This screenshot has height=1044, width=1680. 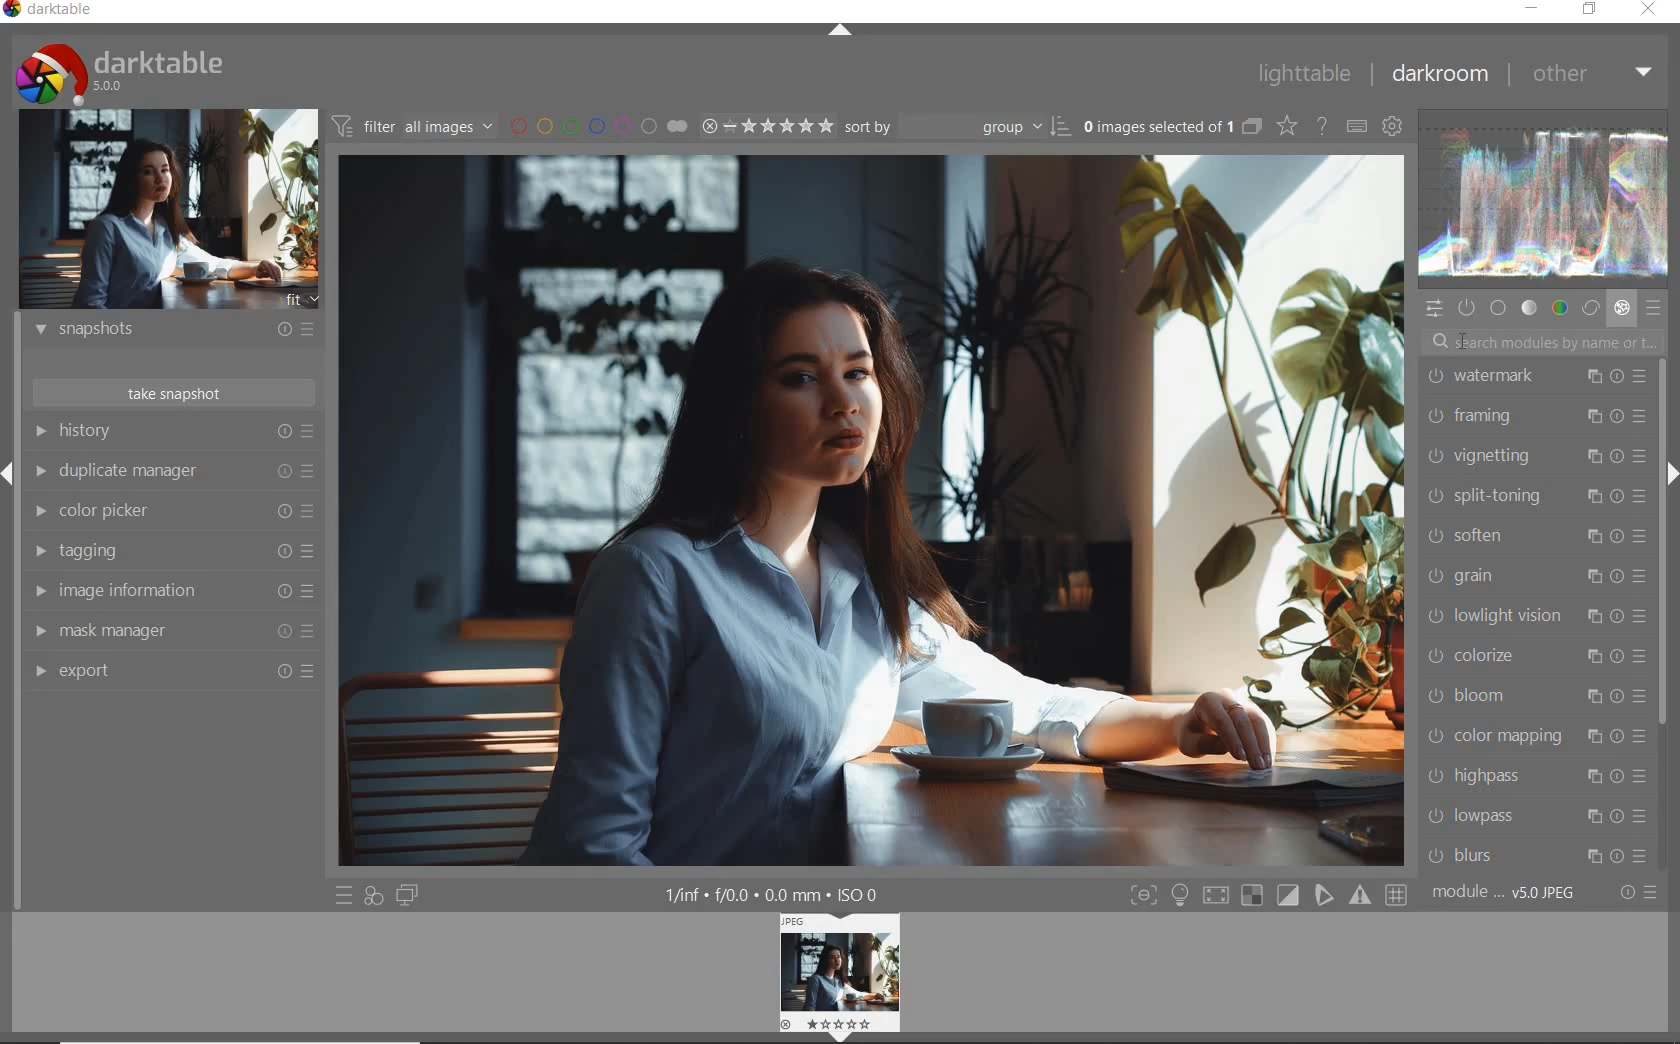 What do you see at coordinates (1638, 893) in the screenshot?
I see `reset or presets & preferences` at bounding box center [1638, 893].